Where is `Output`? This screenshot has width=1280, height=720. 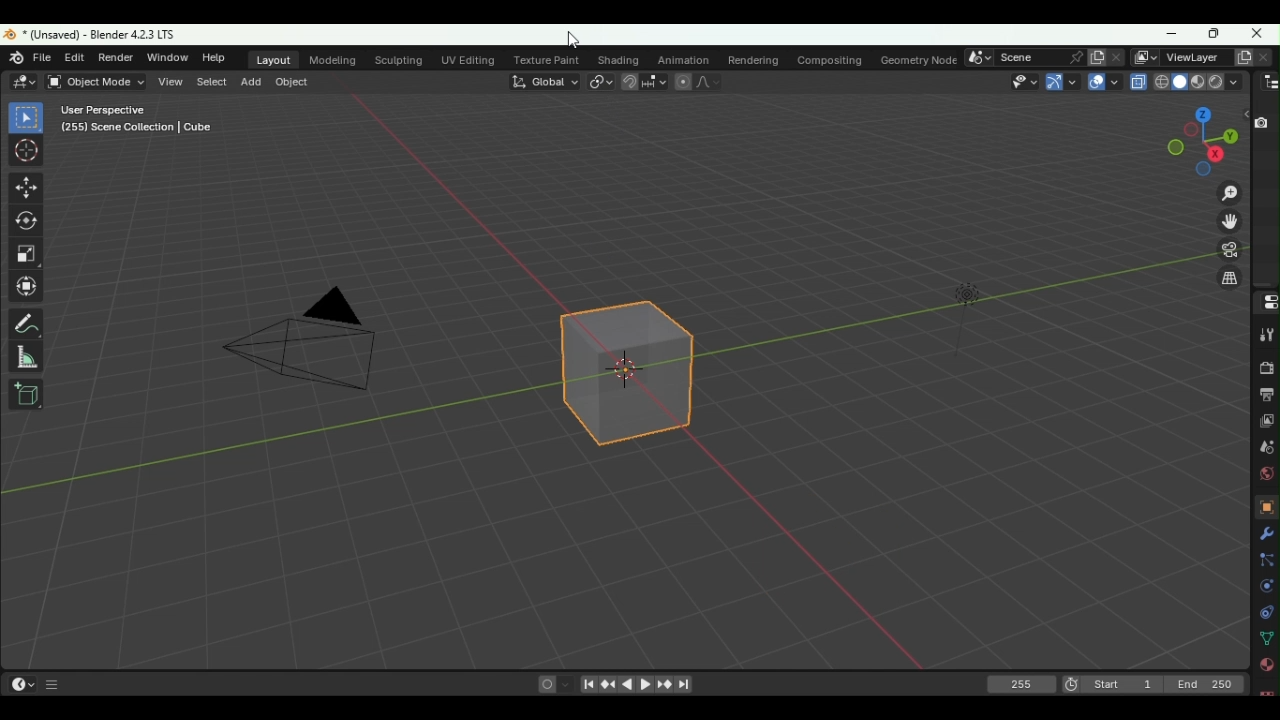 Output is located at coordinates (1266, 395).